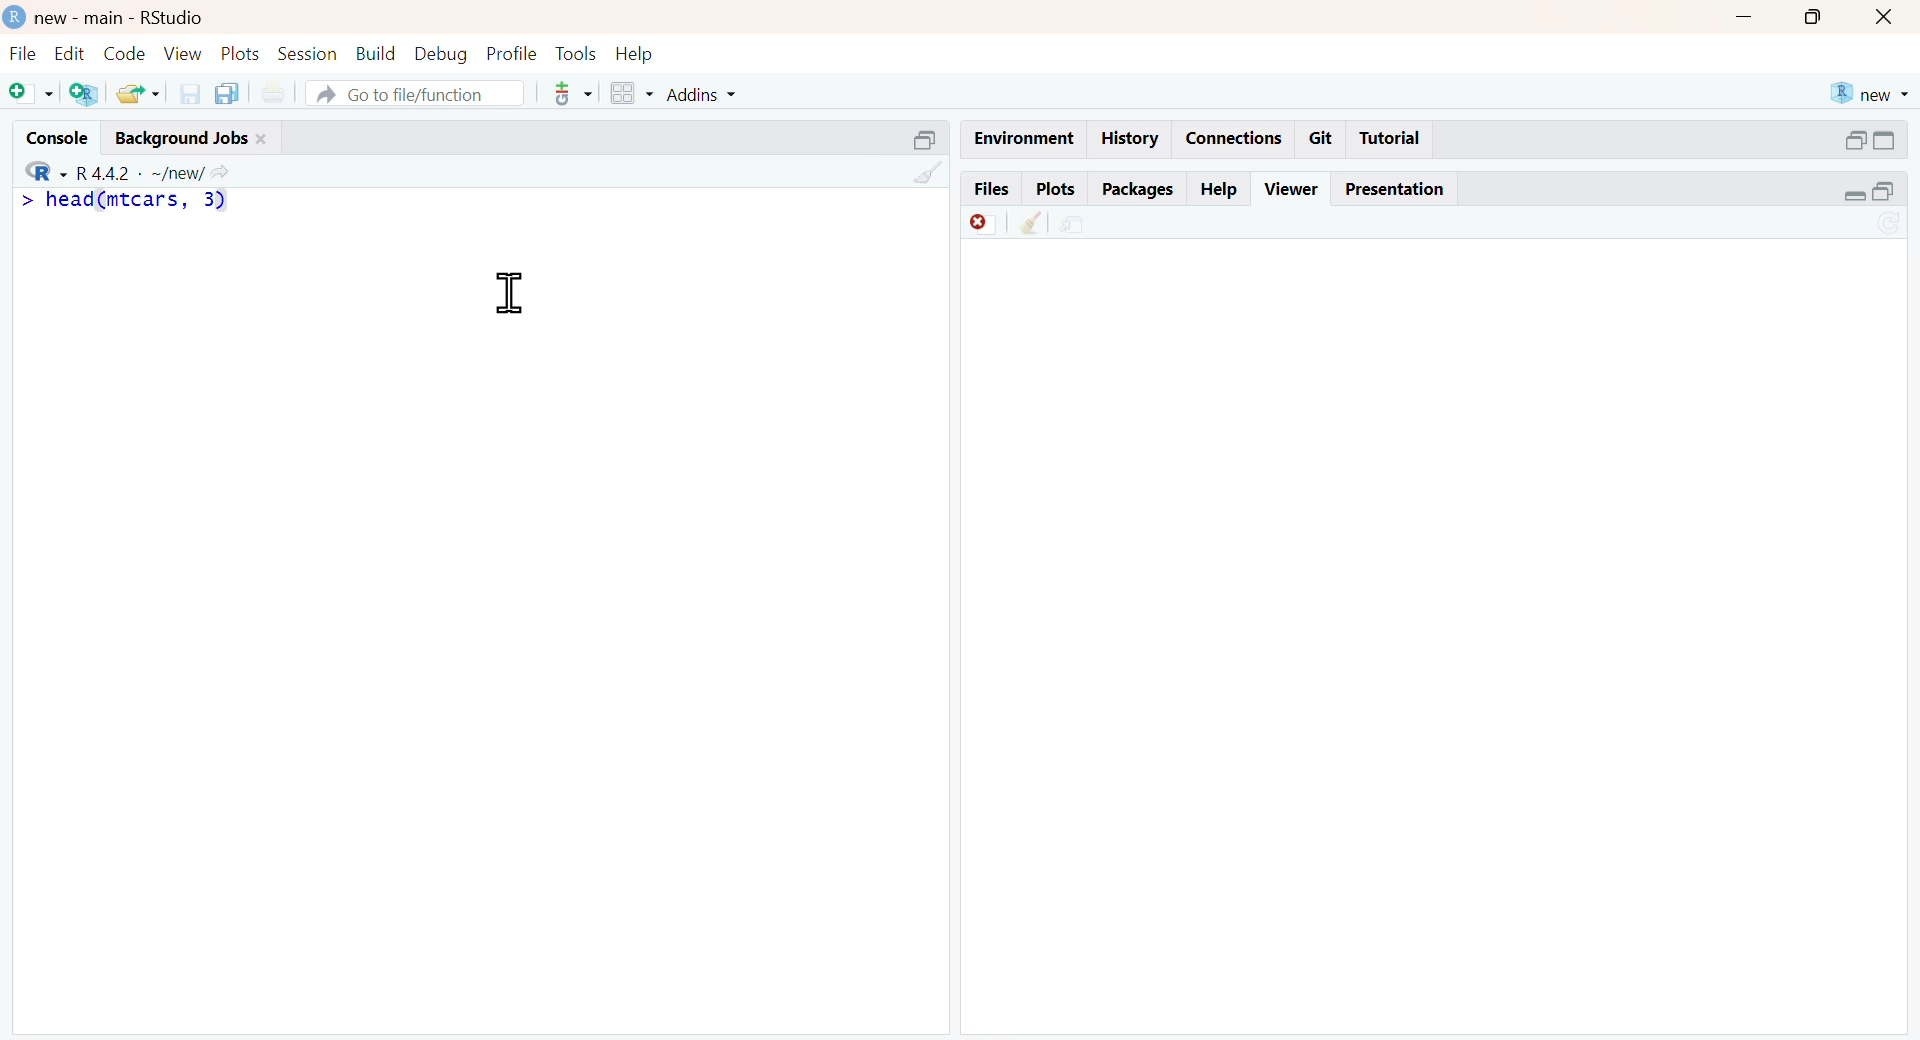 Image resolution: width=1920 pixels, height=1040 pixels. What do you see at coordinates (184, 92) in the screenshot?
I see `Save current doc` at bounding box center [184, 92].